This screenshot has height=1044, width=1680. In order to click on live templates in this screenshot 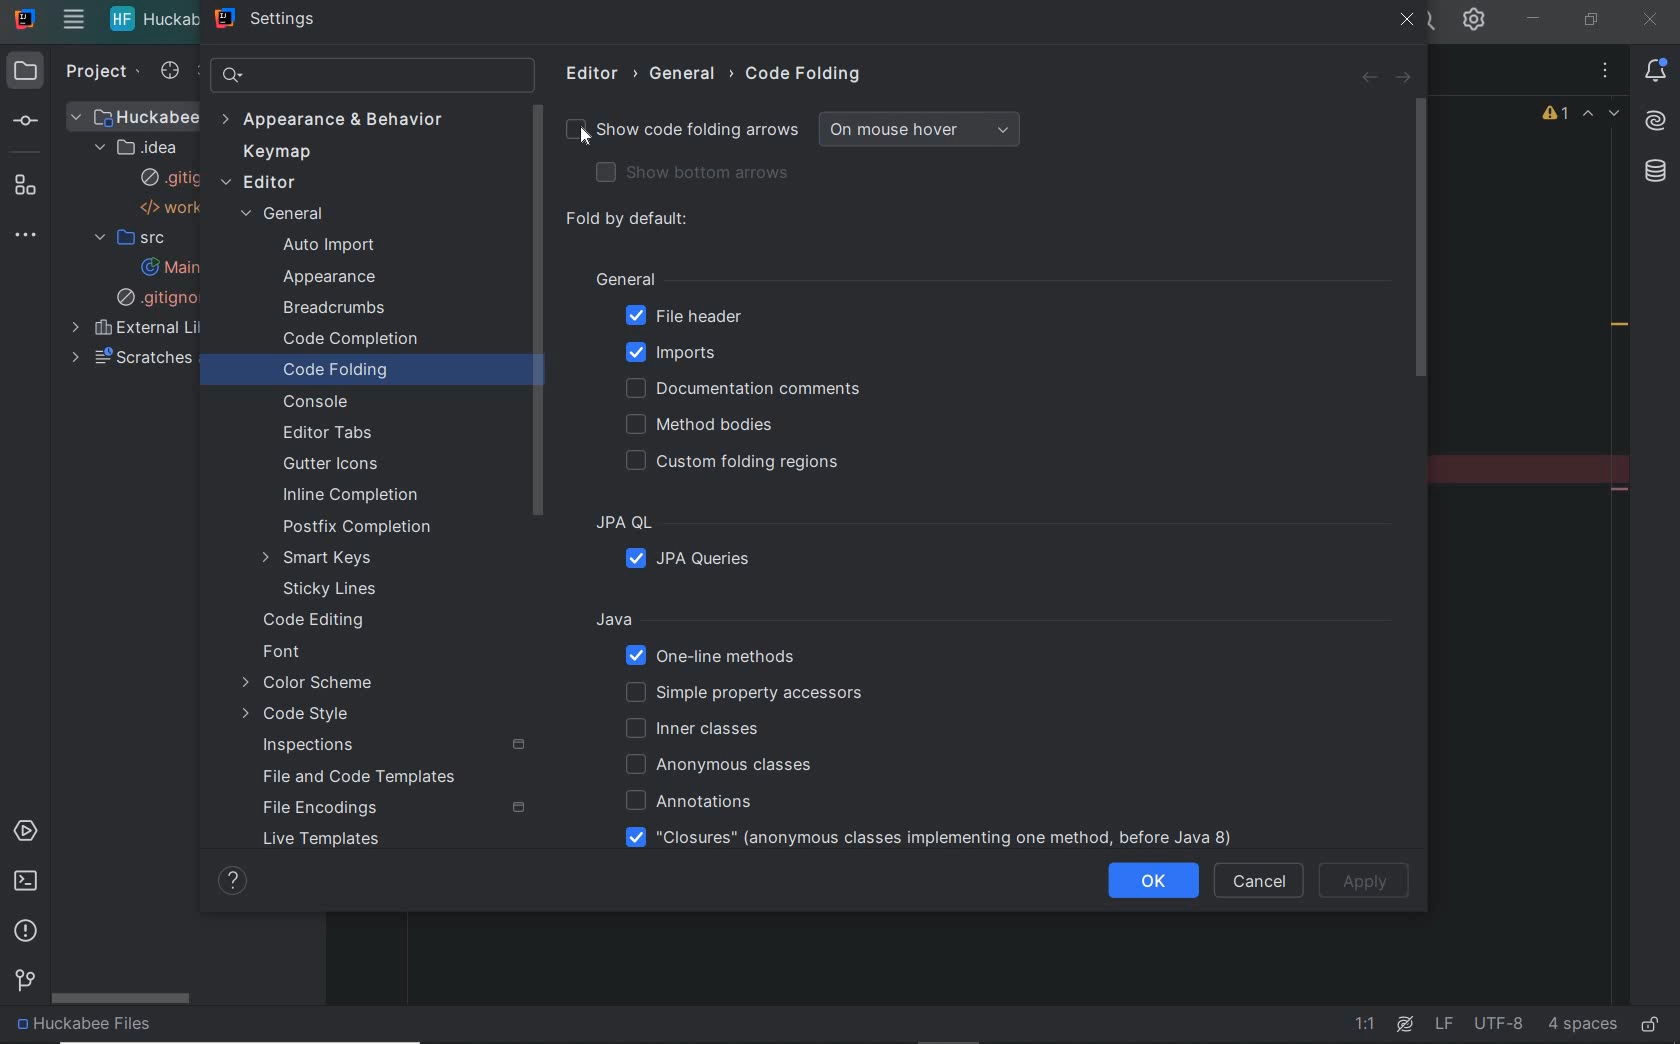, I will do `click(323, 841)`.